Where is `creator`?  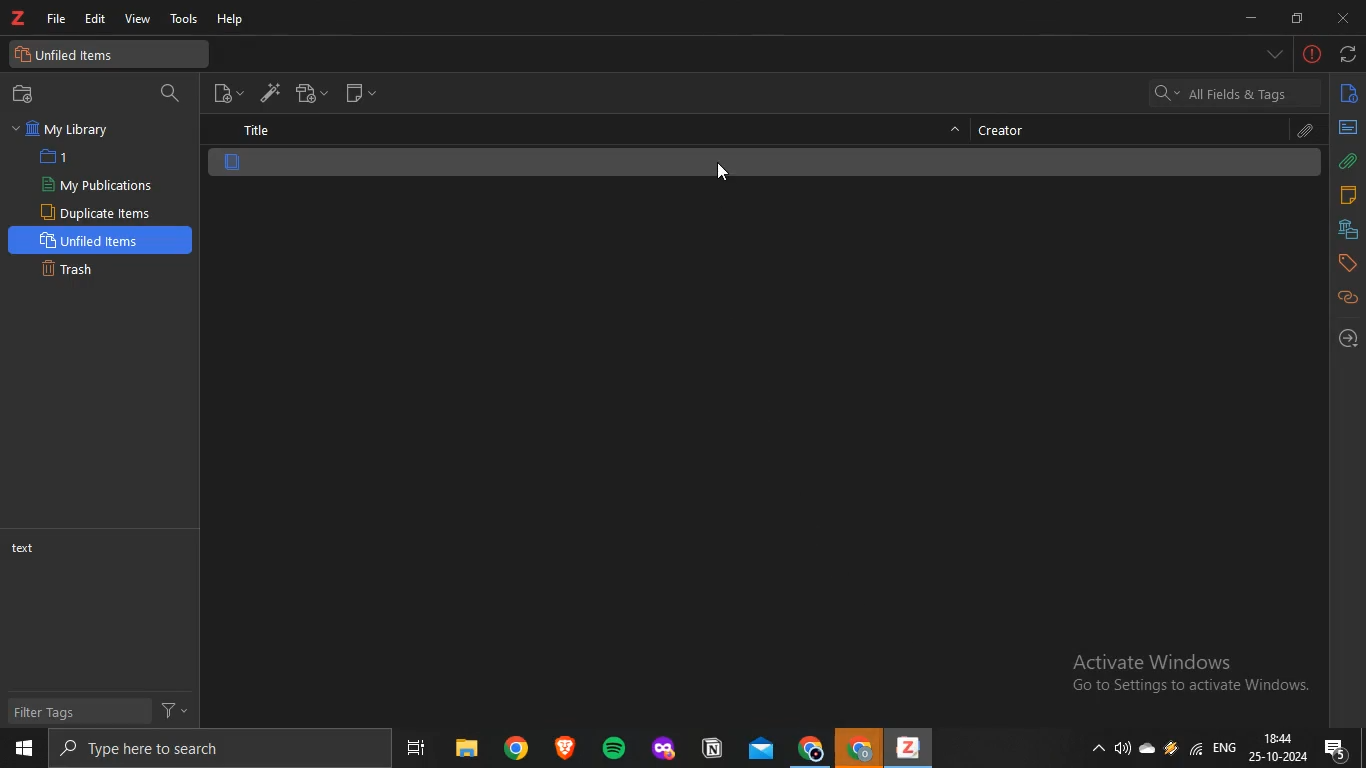
creator is located at coordinates (1007, 128).